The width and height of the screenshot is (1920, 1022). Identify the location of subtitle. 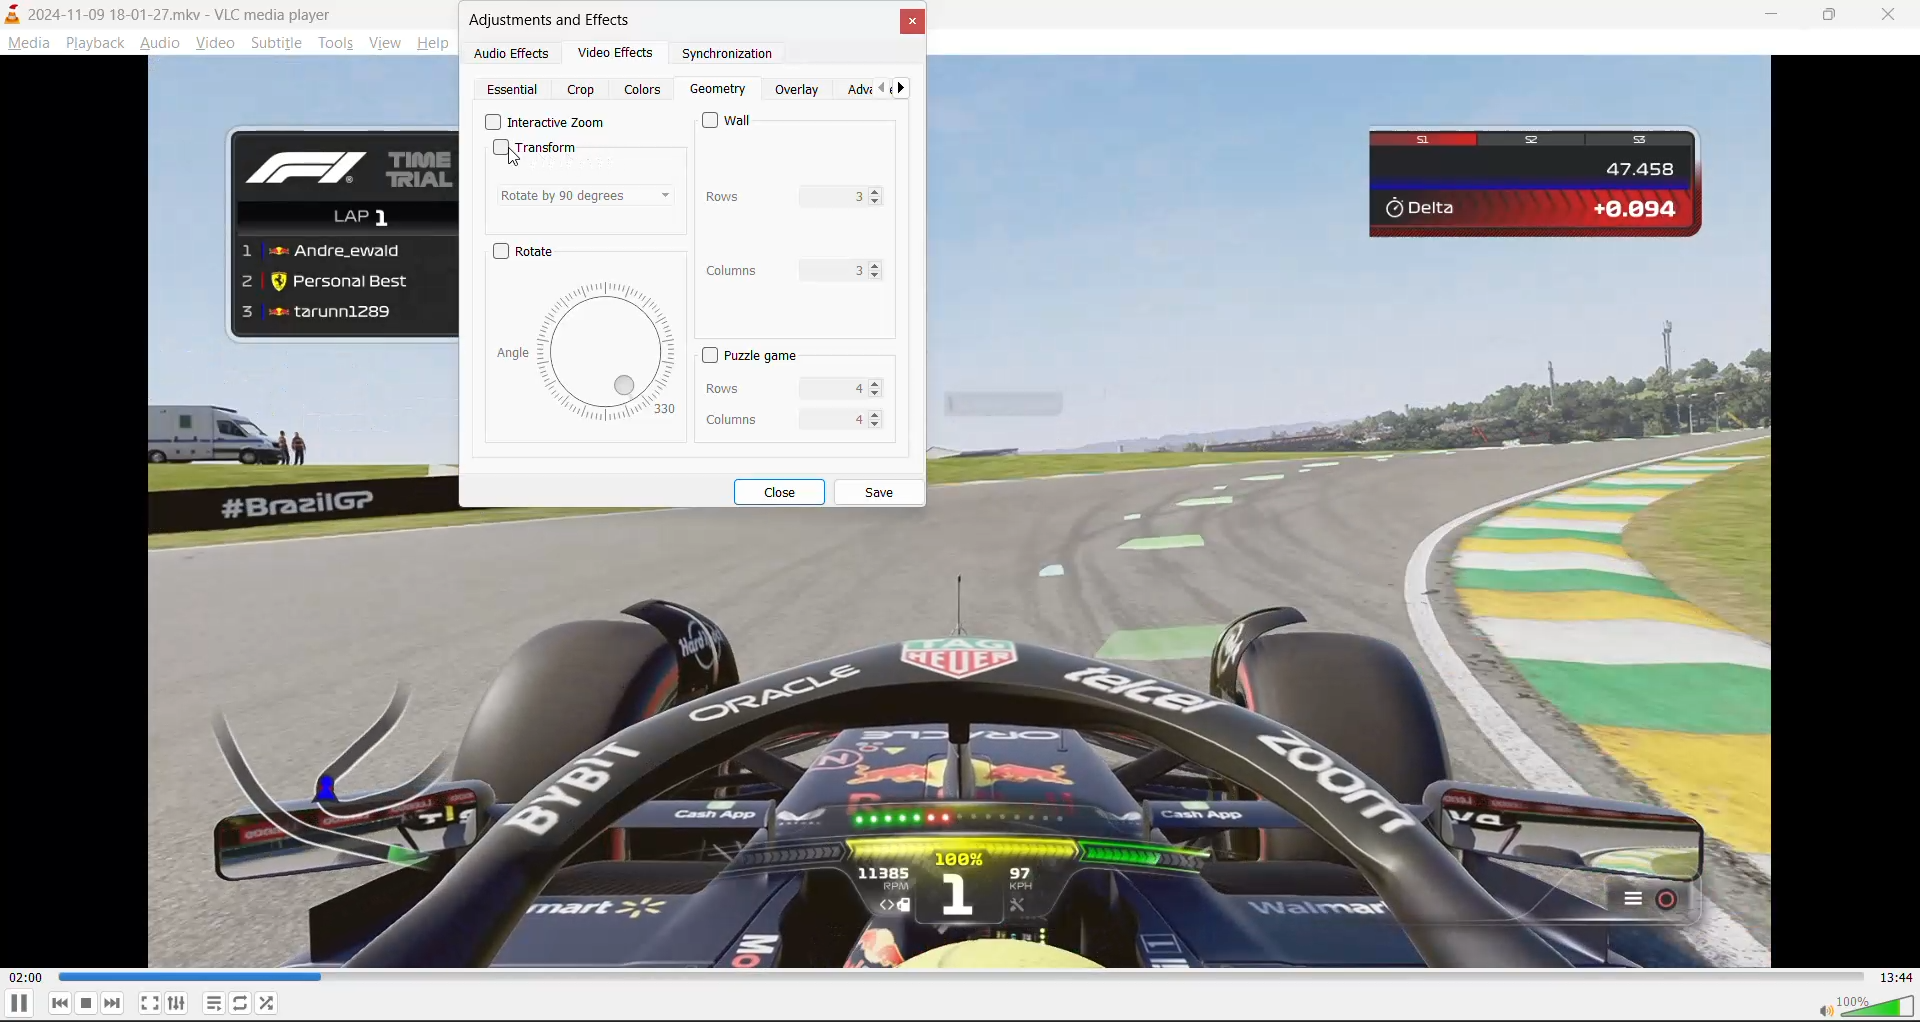
(280, 45).